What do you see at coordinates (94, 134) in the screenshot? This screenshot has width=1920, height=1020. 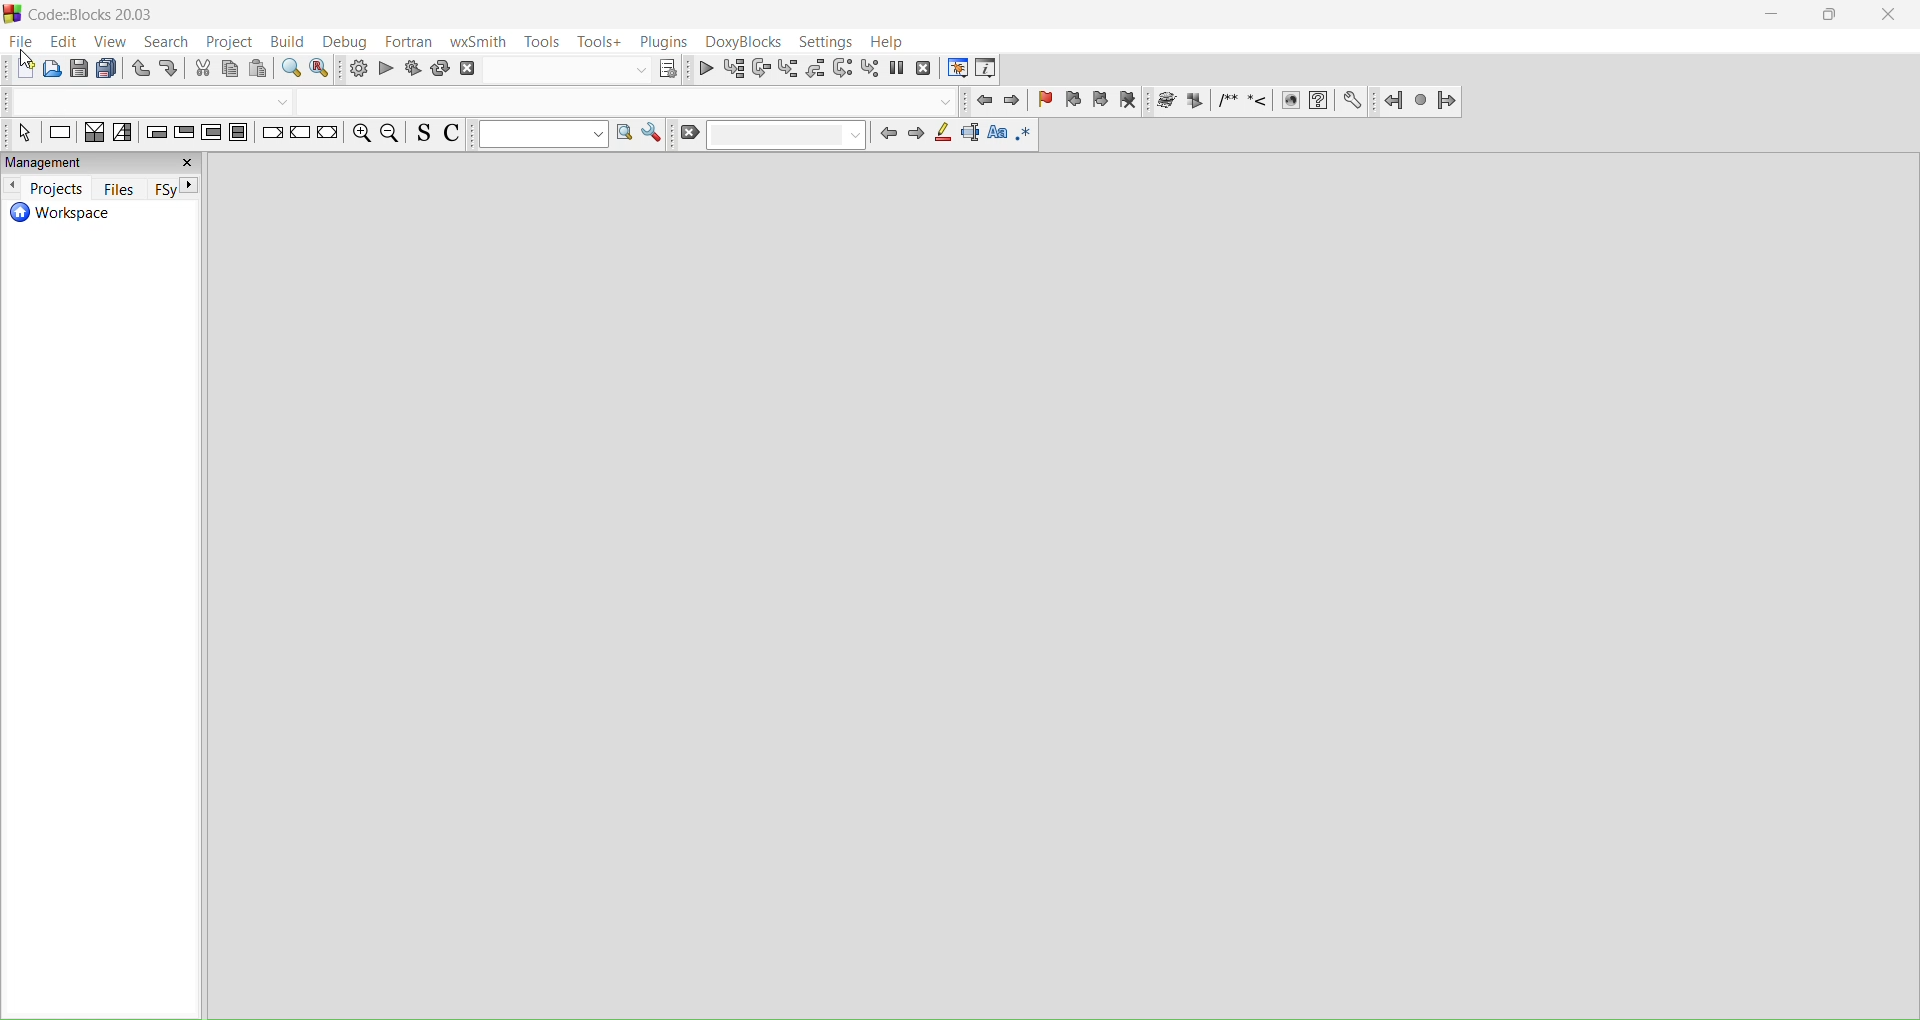 I see `decision` at bounding box center [94, 134].